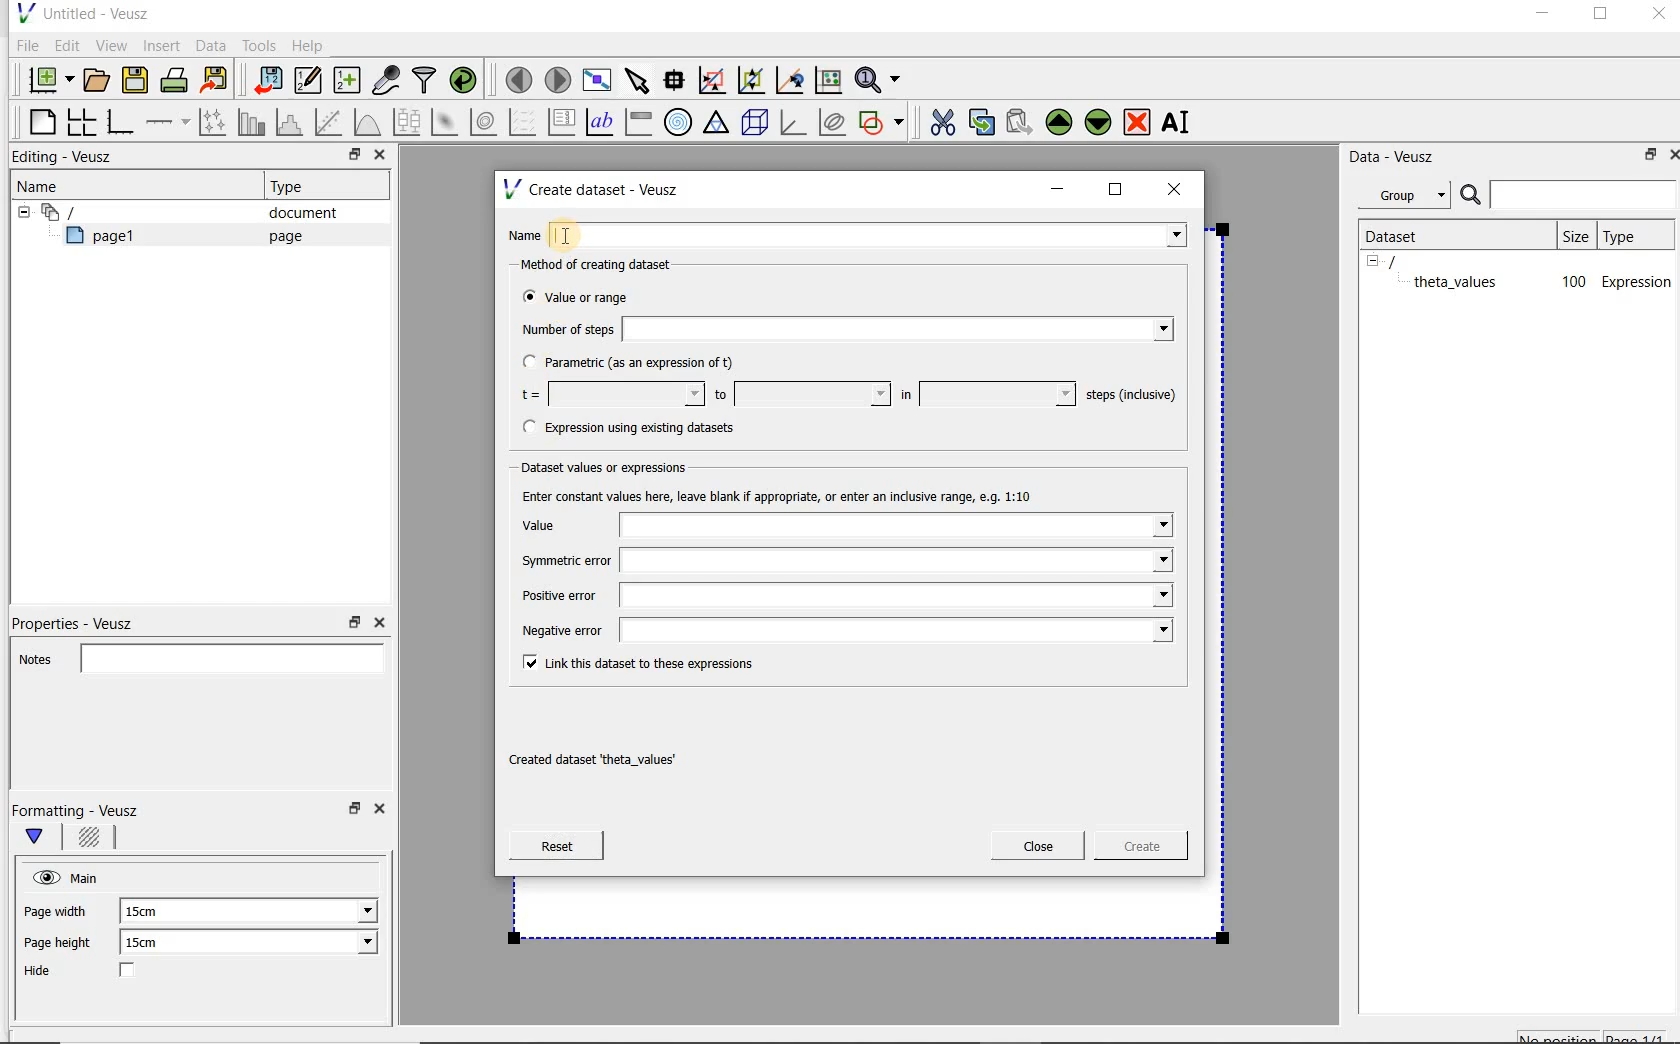 Image resolution: width=1680 pixels, height=1044 pixels. I want to click on Close, so click(383, 812).